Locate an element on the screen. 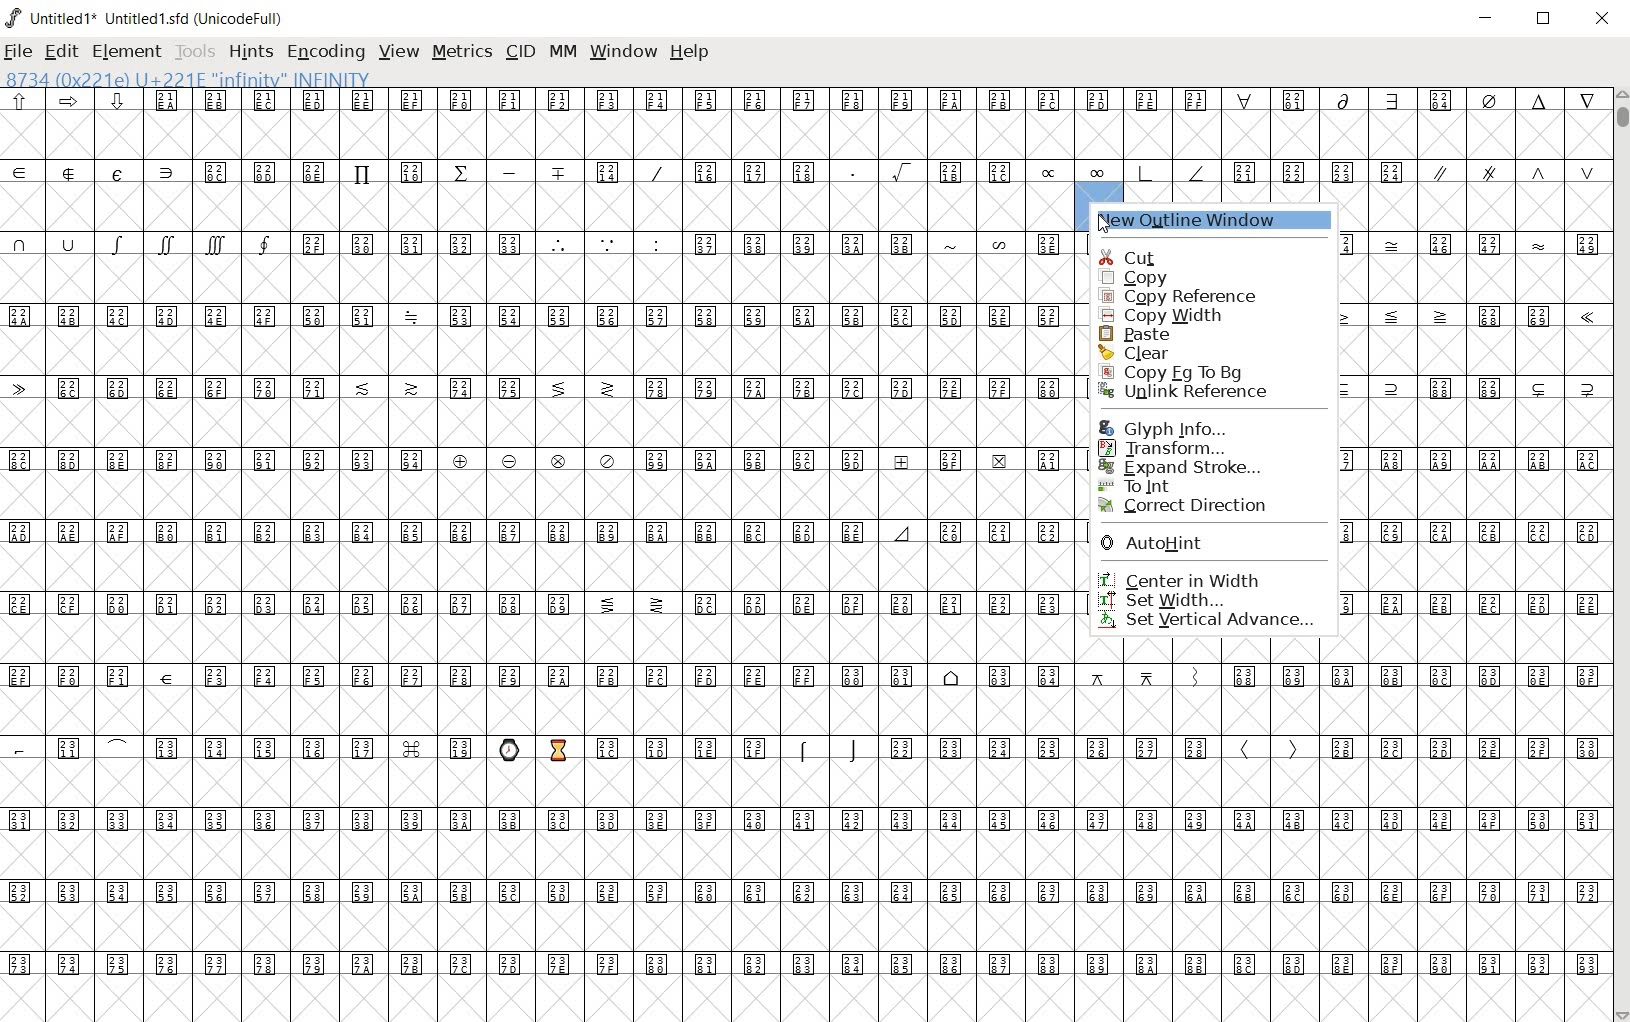  symbols is located at coordinates (1513, 170).